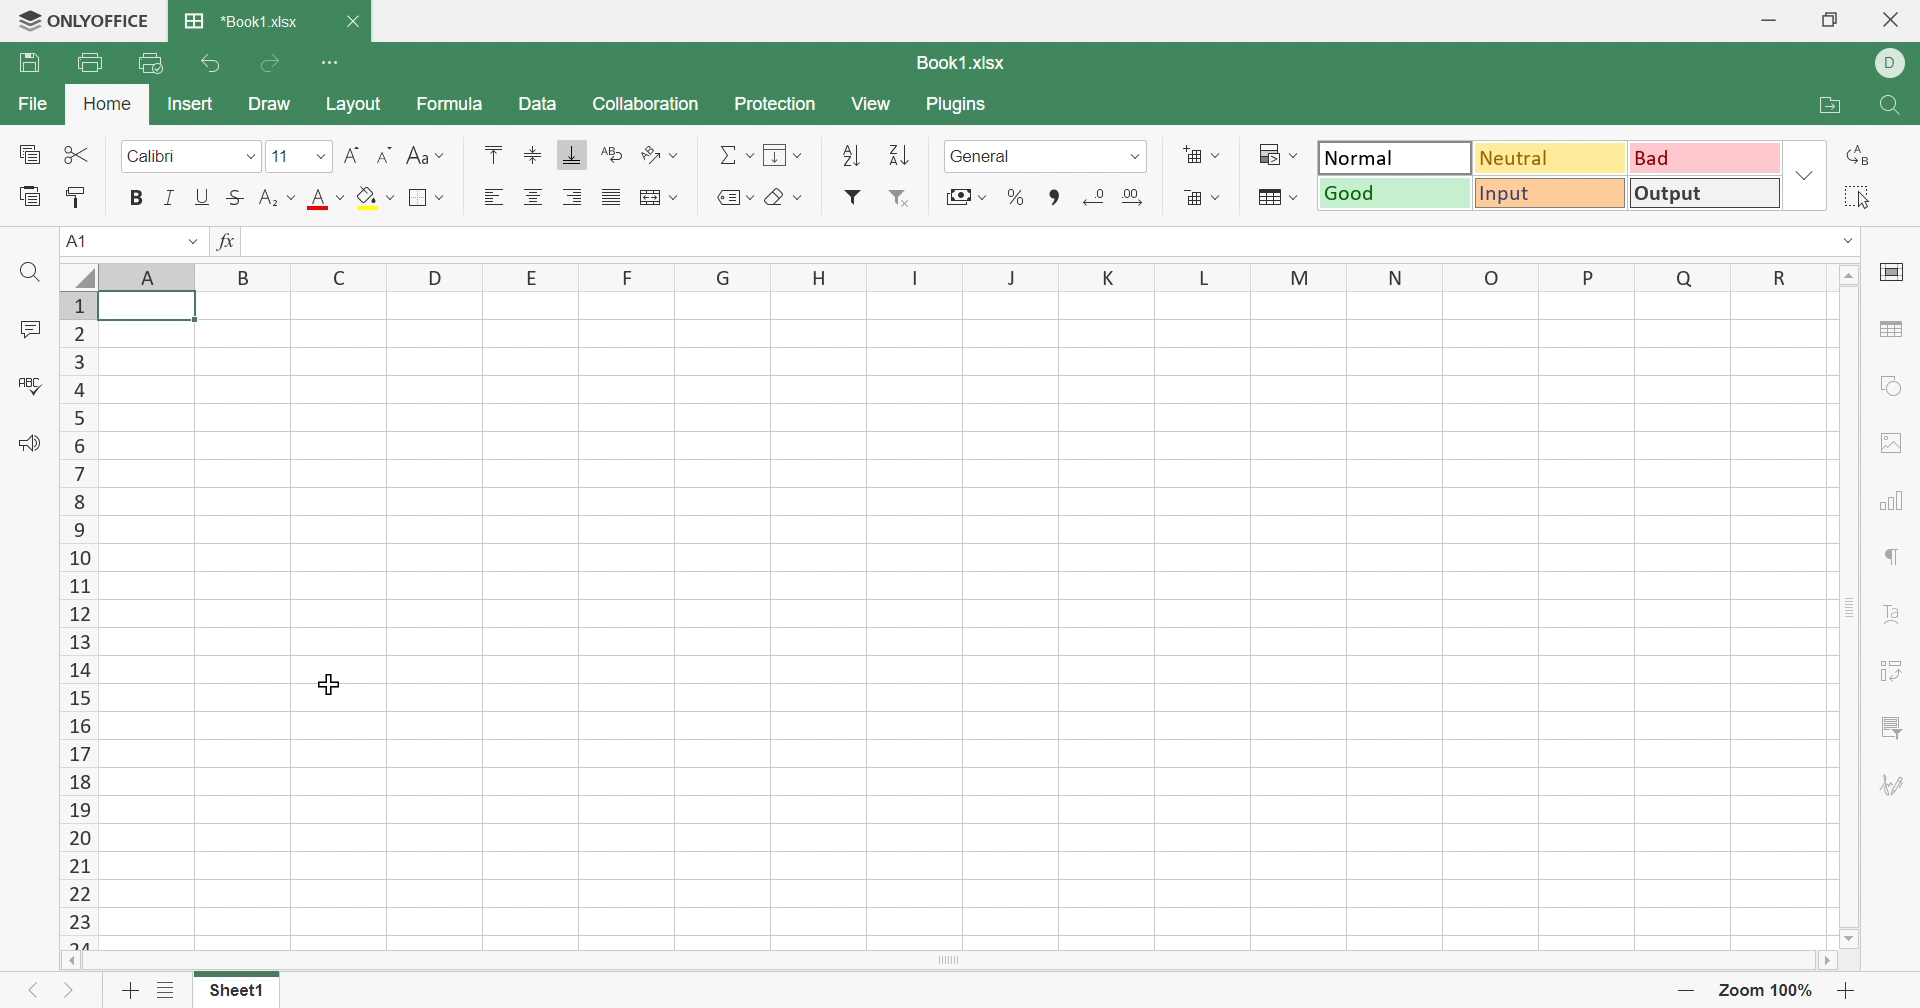  What do you see at coordinates (1896, 63) in the screenshot?
I see `D` at bounding box center [1896, 63].